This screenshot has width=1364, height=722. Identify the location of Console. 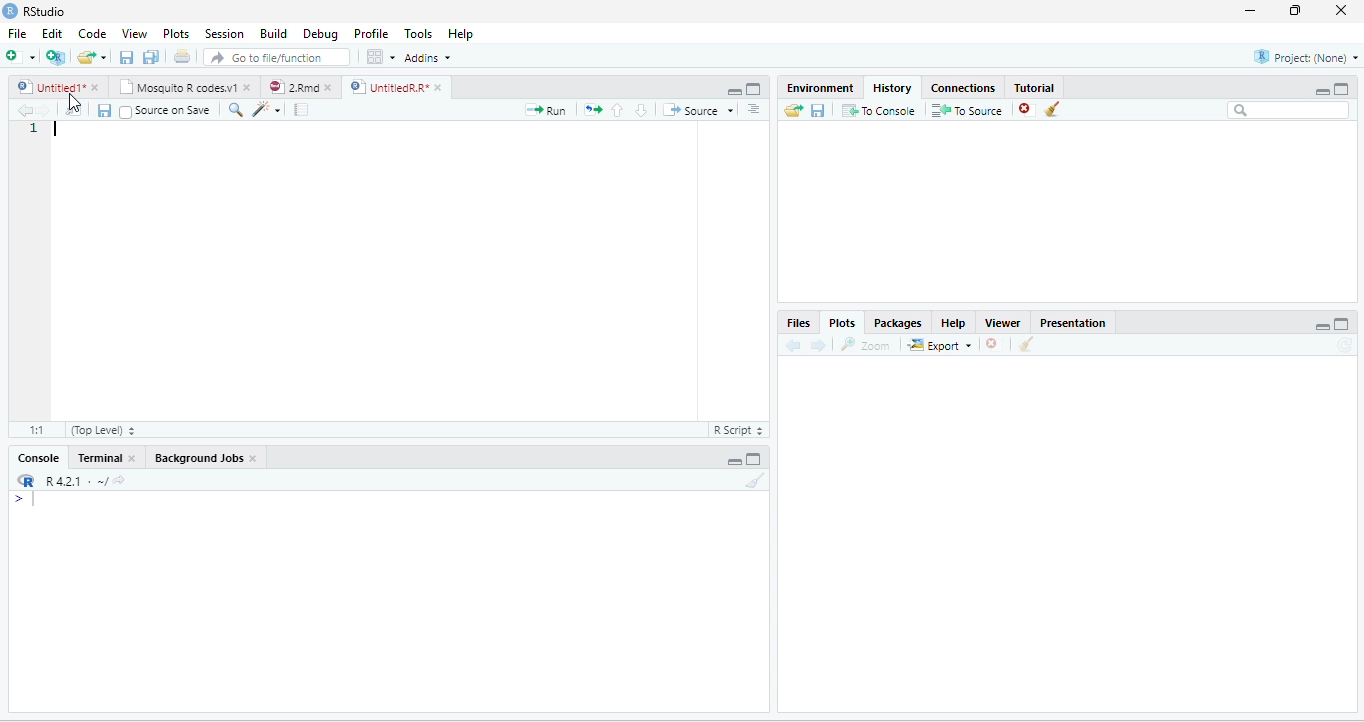
(38, 458).